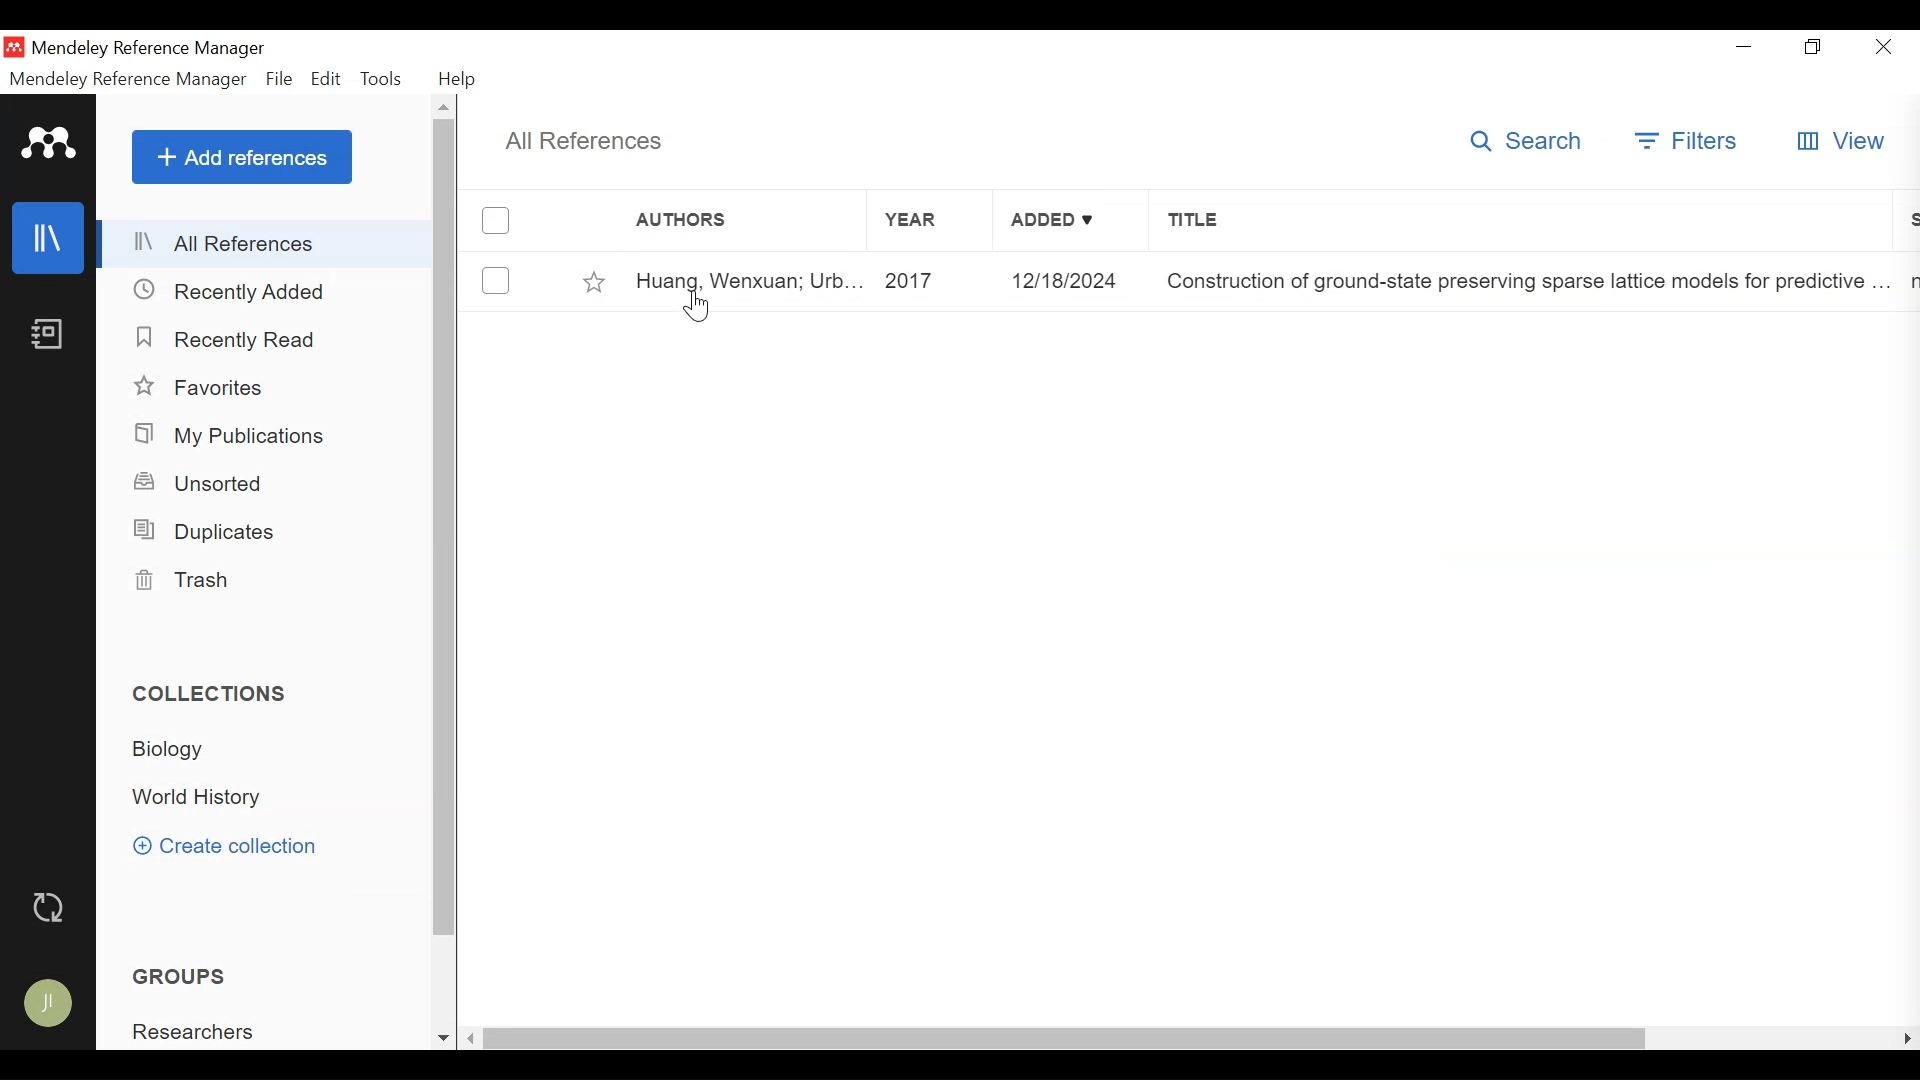 The height and width of the screenshot is (1080, 1920). What do you see at coordinates (201, 583) in the screenshot?
I see `Trash` at bounding box center [201, 583].